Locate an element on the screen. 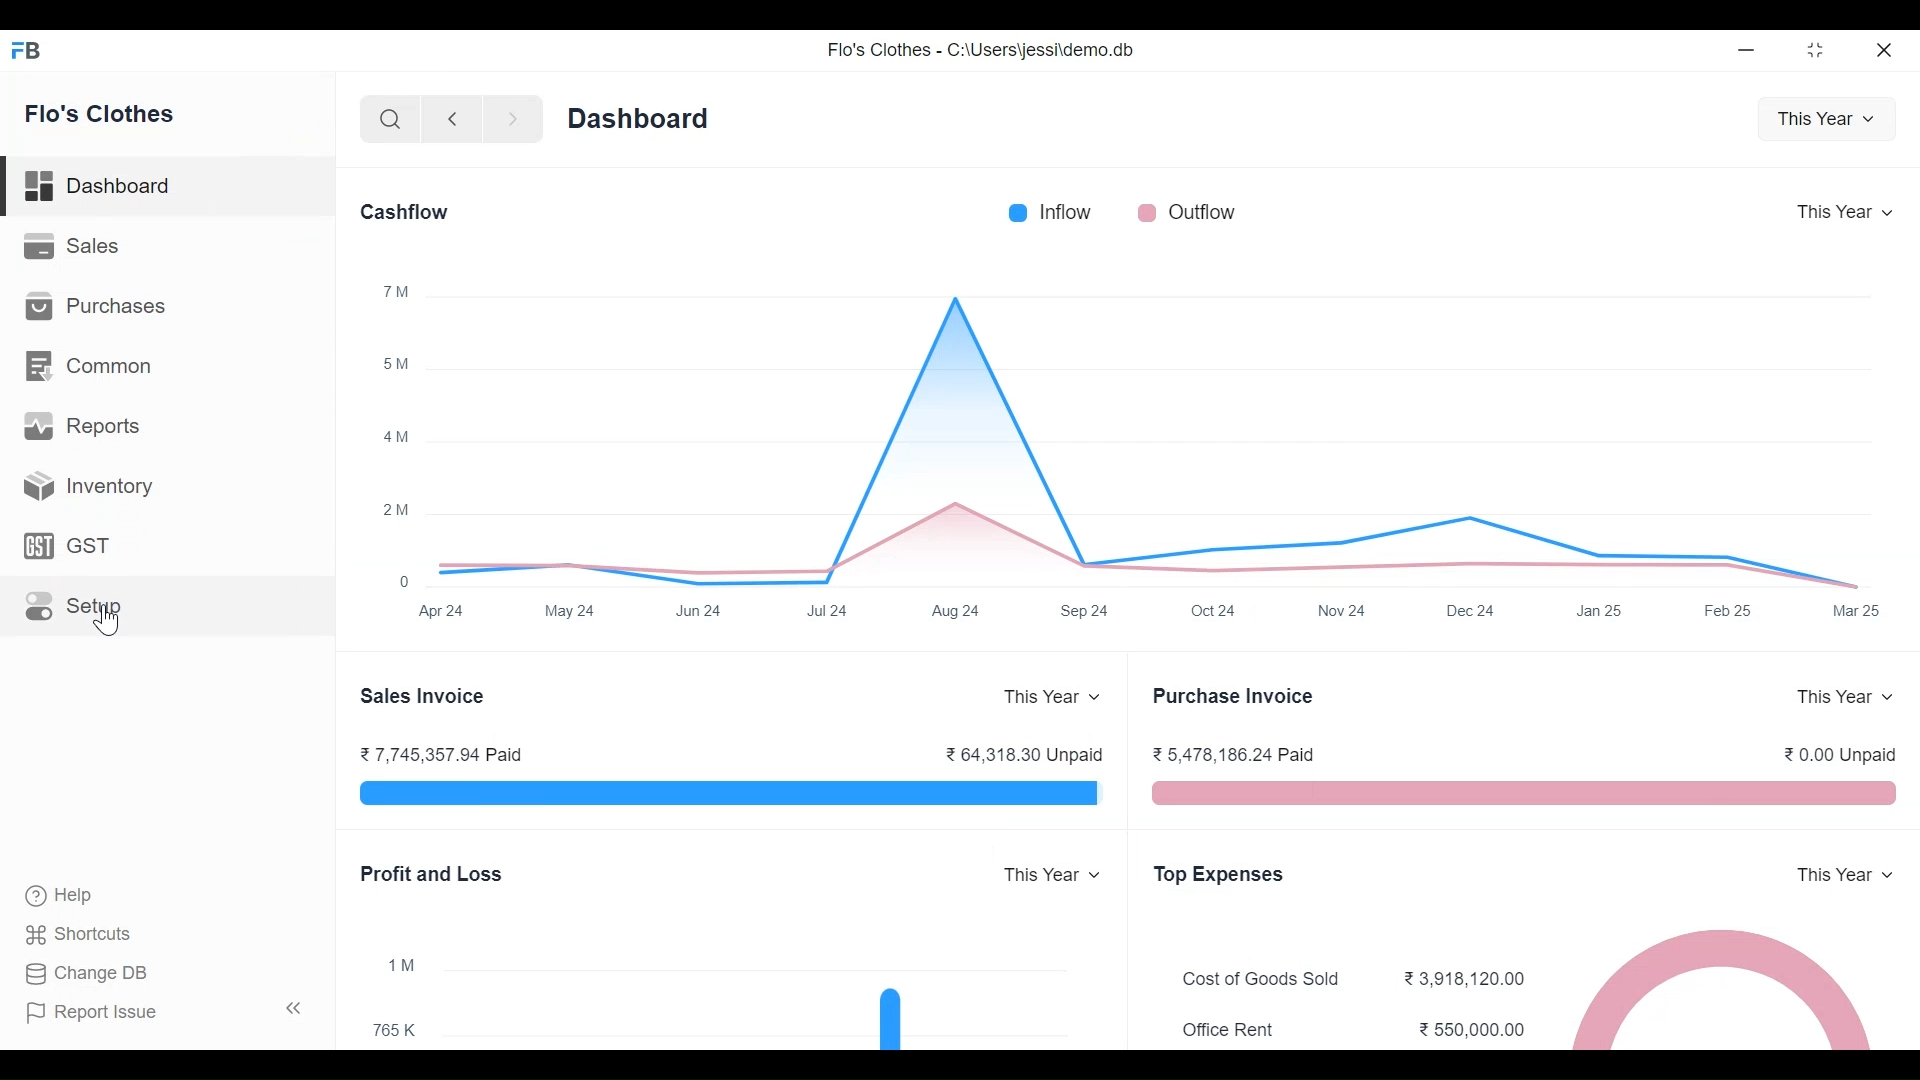  Common is located at coordinates (91, 364).